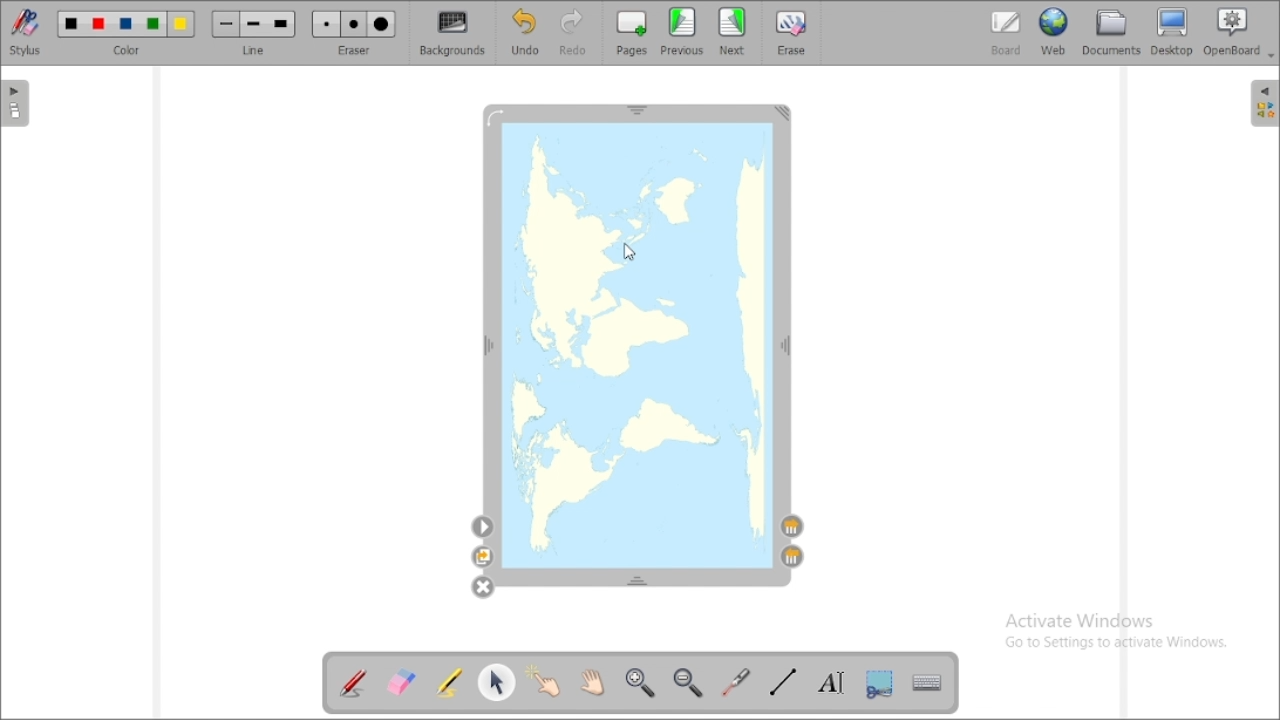 The image size is (1280, 720). What do you see at coordinates (543, 680) in the screenshot?
I see `interact with items` at bounding box center [543, 680].